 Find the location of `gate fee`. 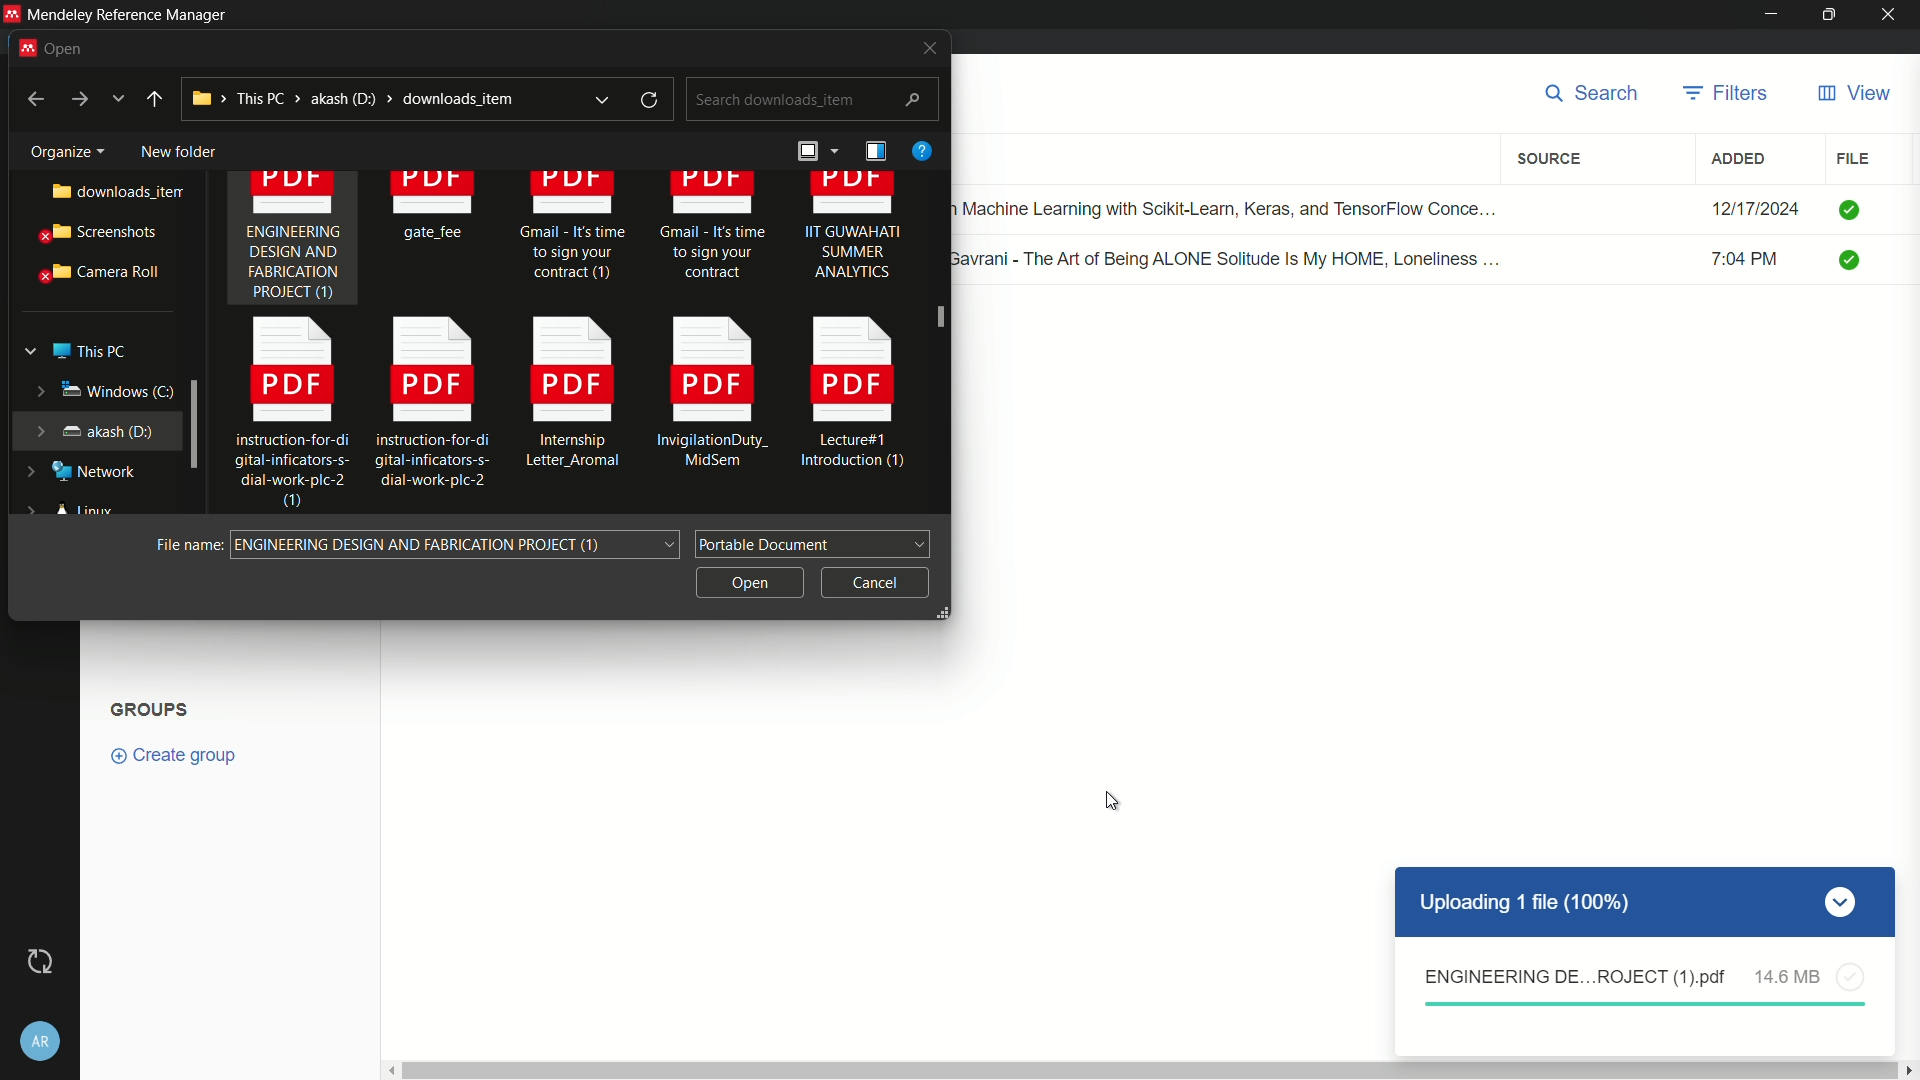

gate fee is located at coordinates (437, 210).